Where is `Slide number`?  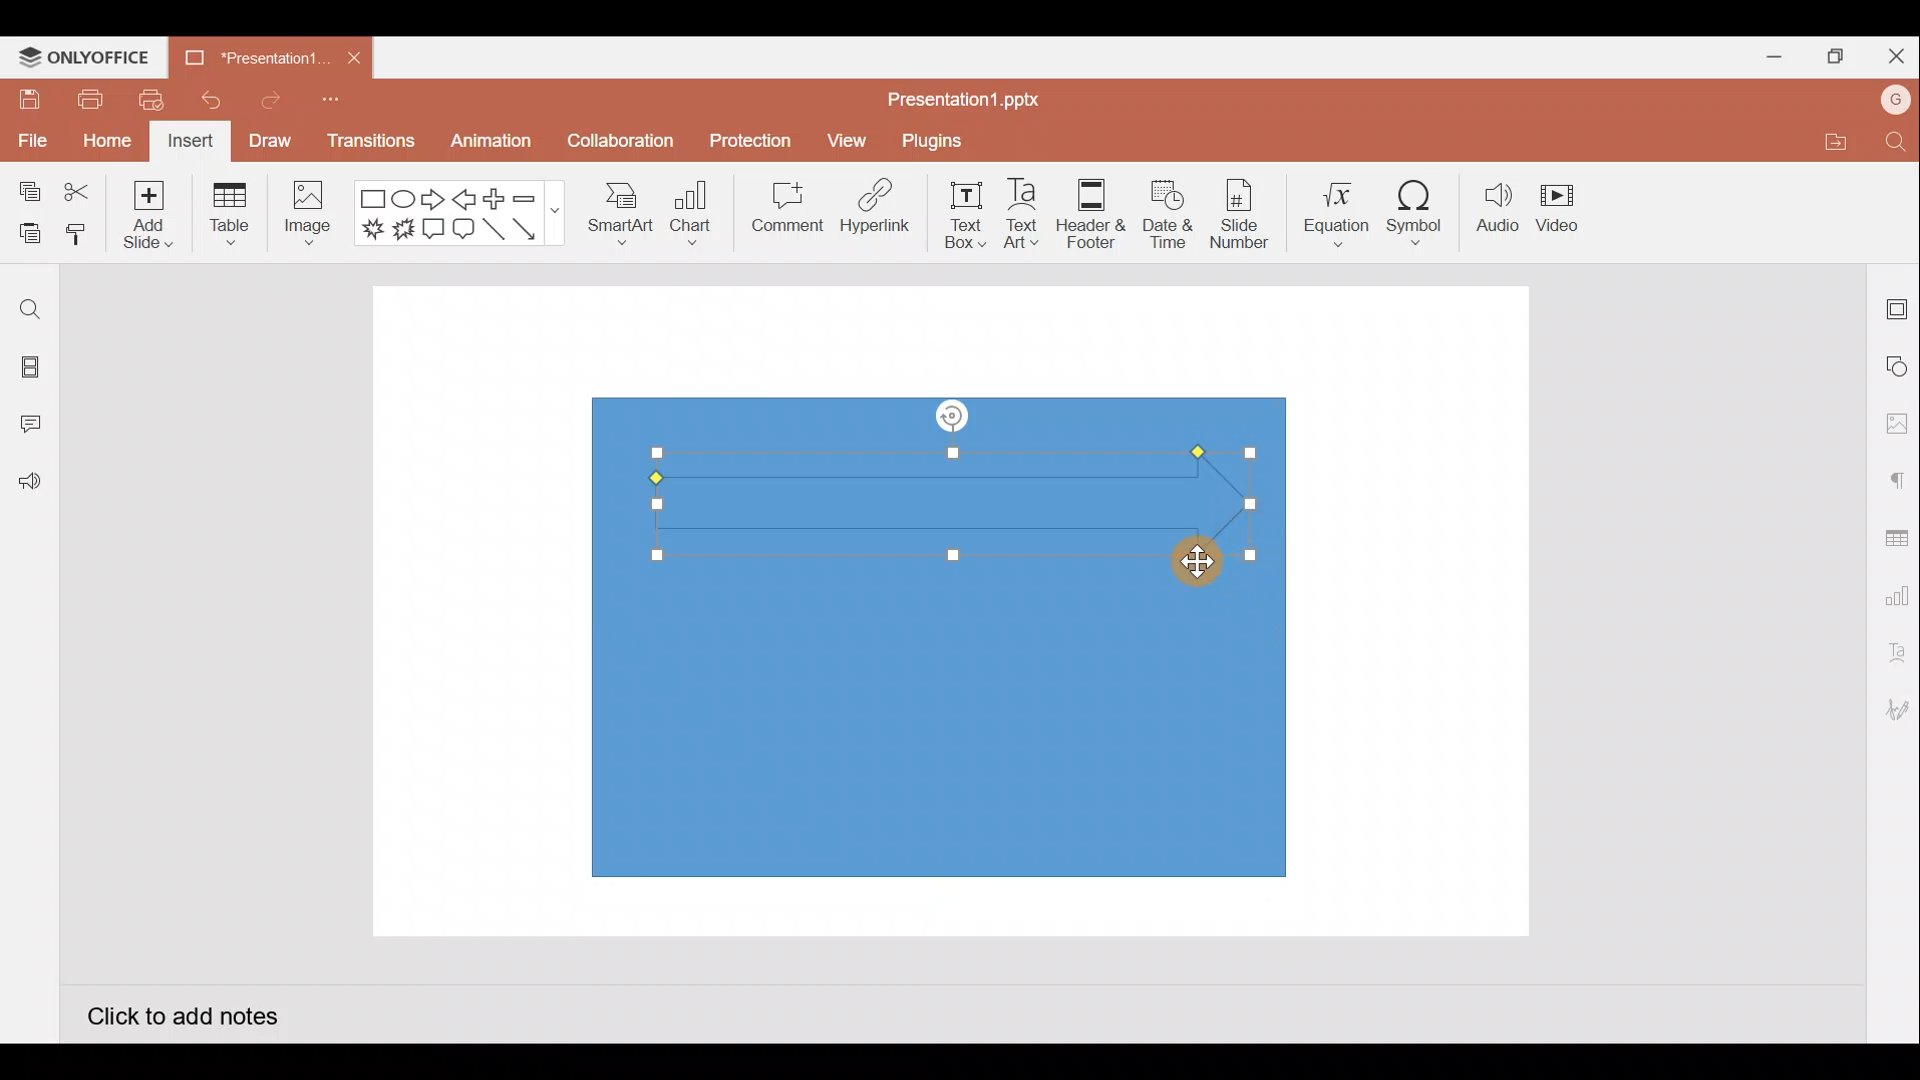 Slide number is located at coordinates (1238, 214).